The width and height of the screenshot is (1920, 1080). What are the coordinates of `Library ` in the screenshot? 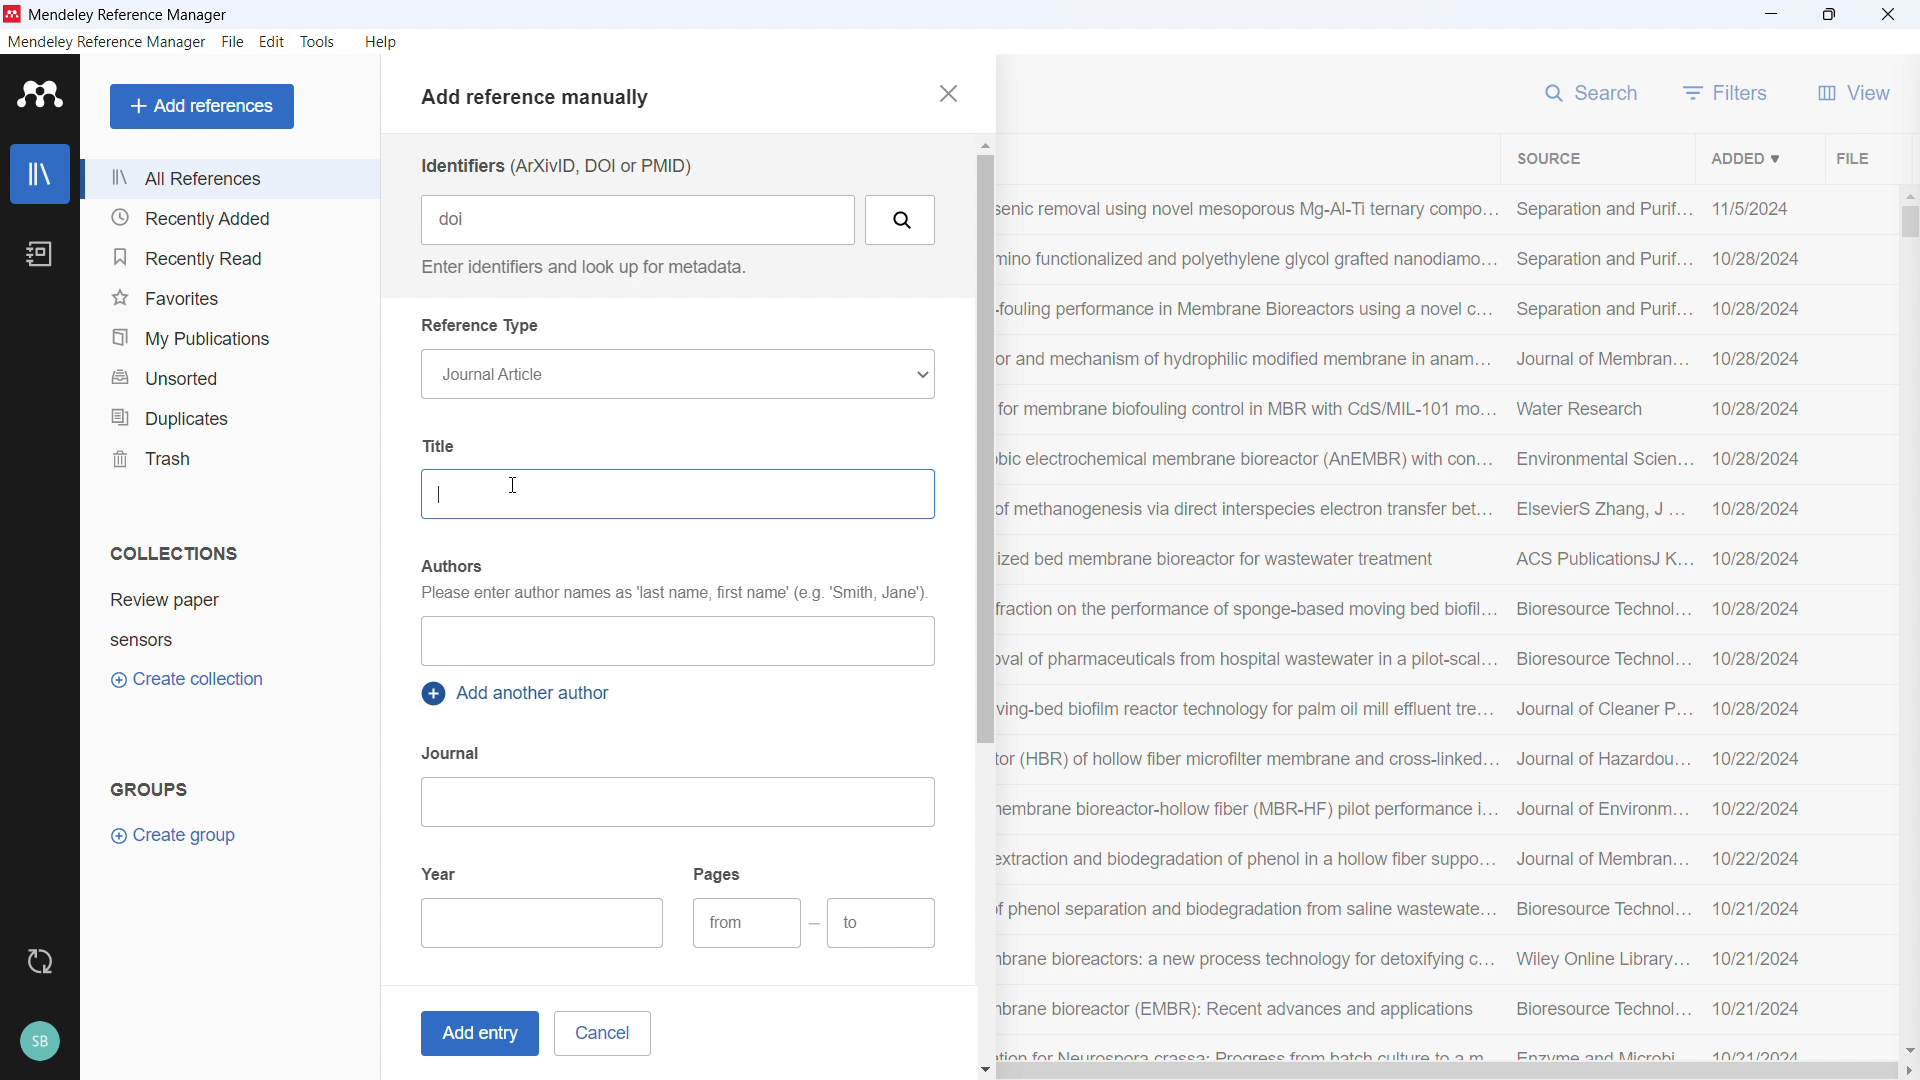 It's located at (40, 174).